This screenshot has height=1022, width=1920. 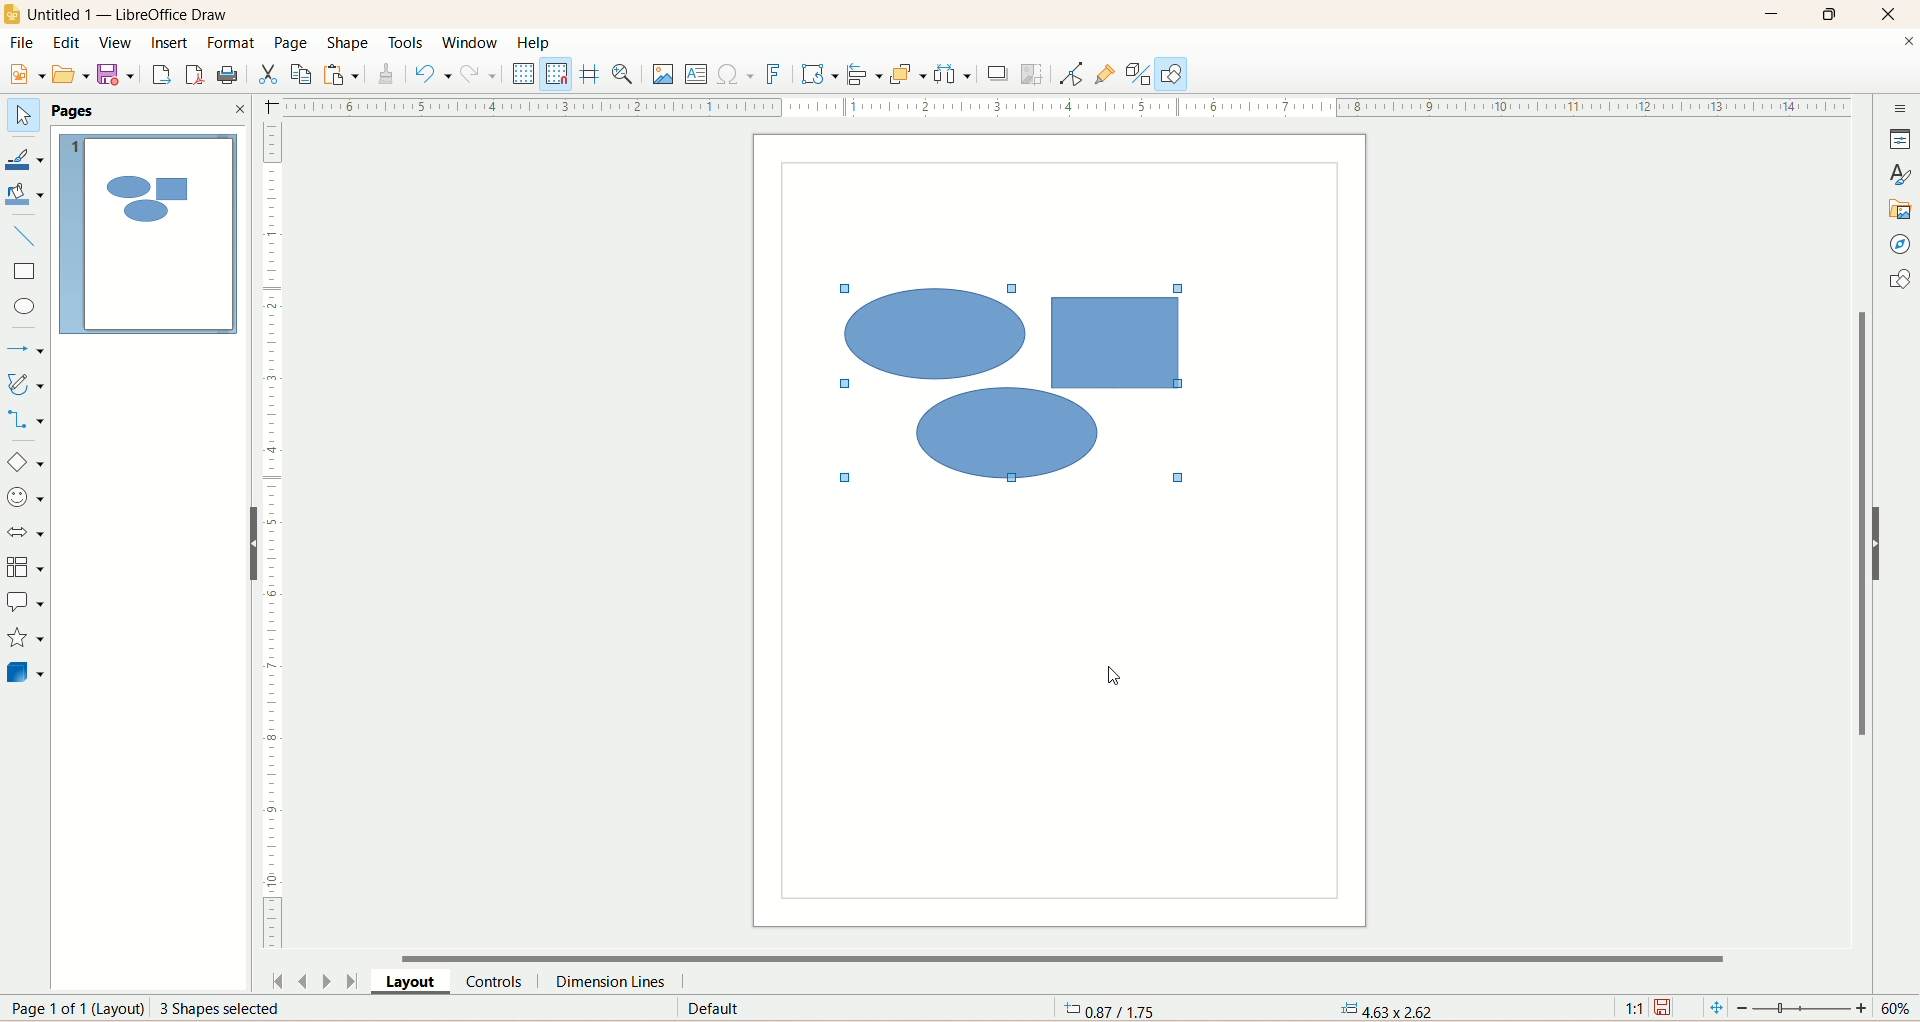 I want to click on pages, so click(x=80, y=109).